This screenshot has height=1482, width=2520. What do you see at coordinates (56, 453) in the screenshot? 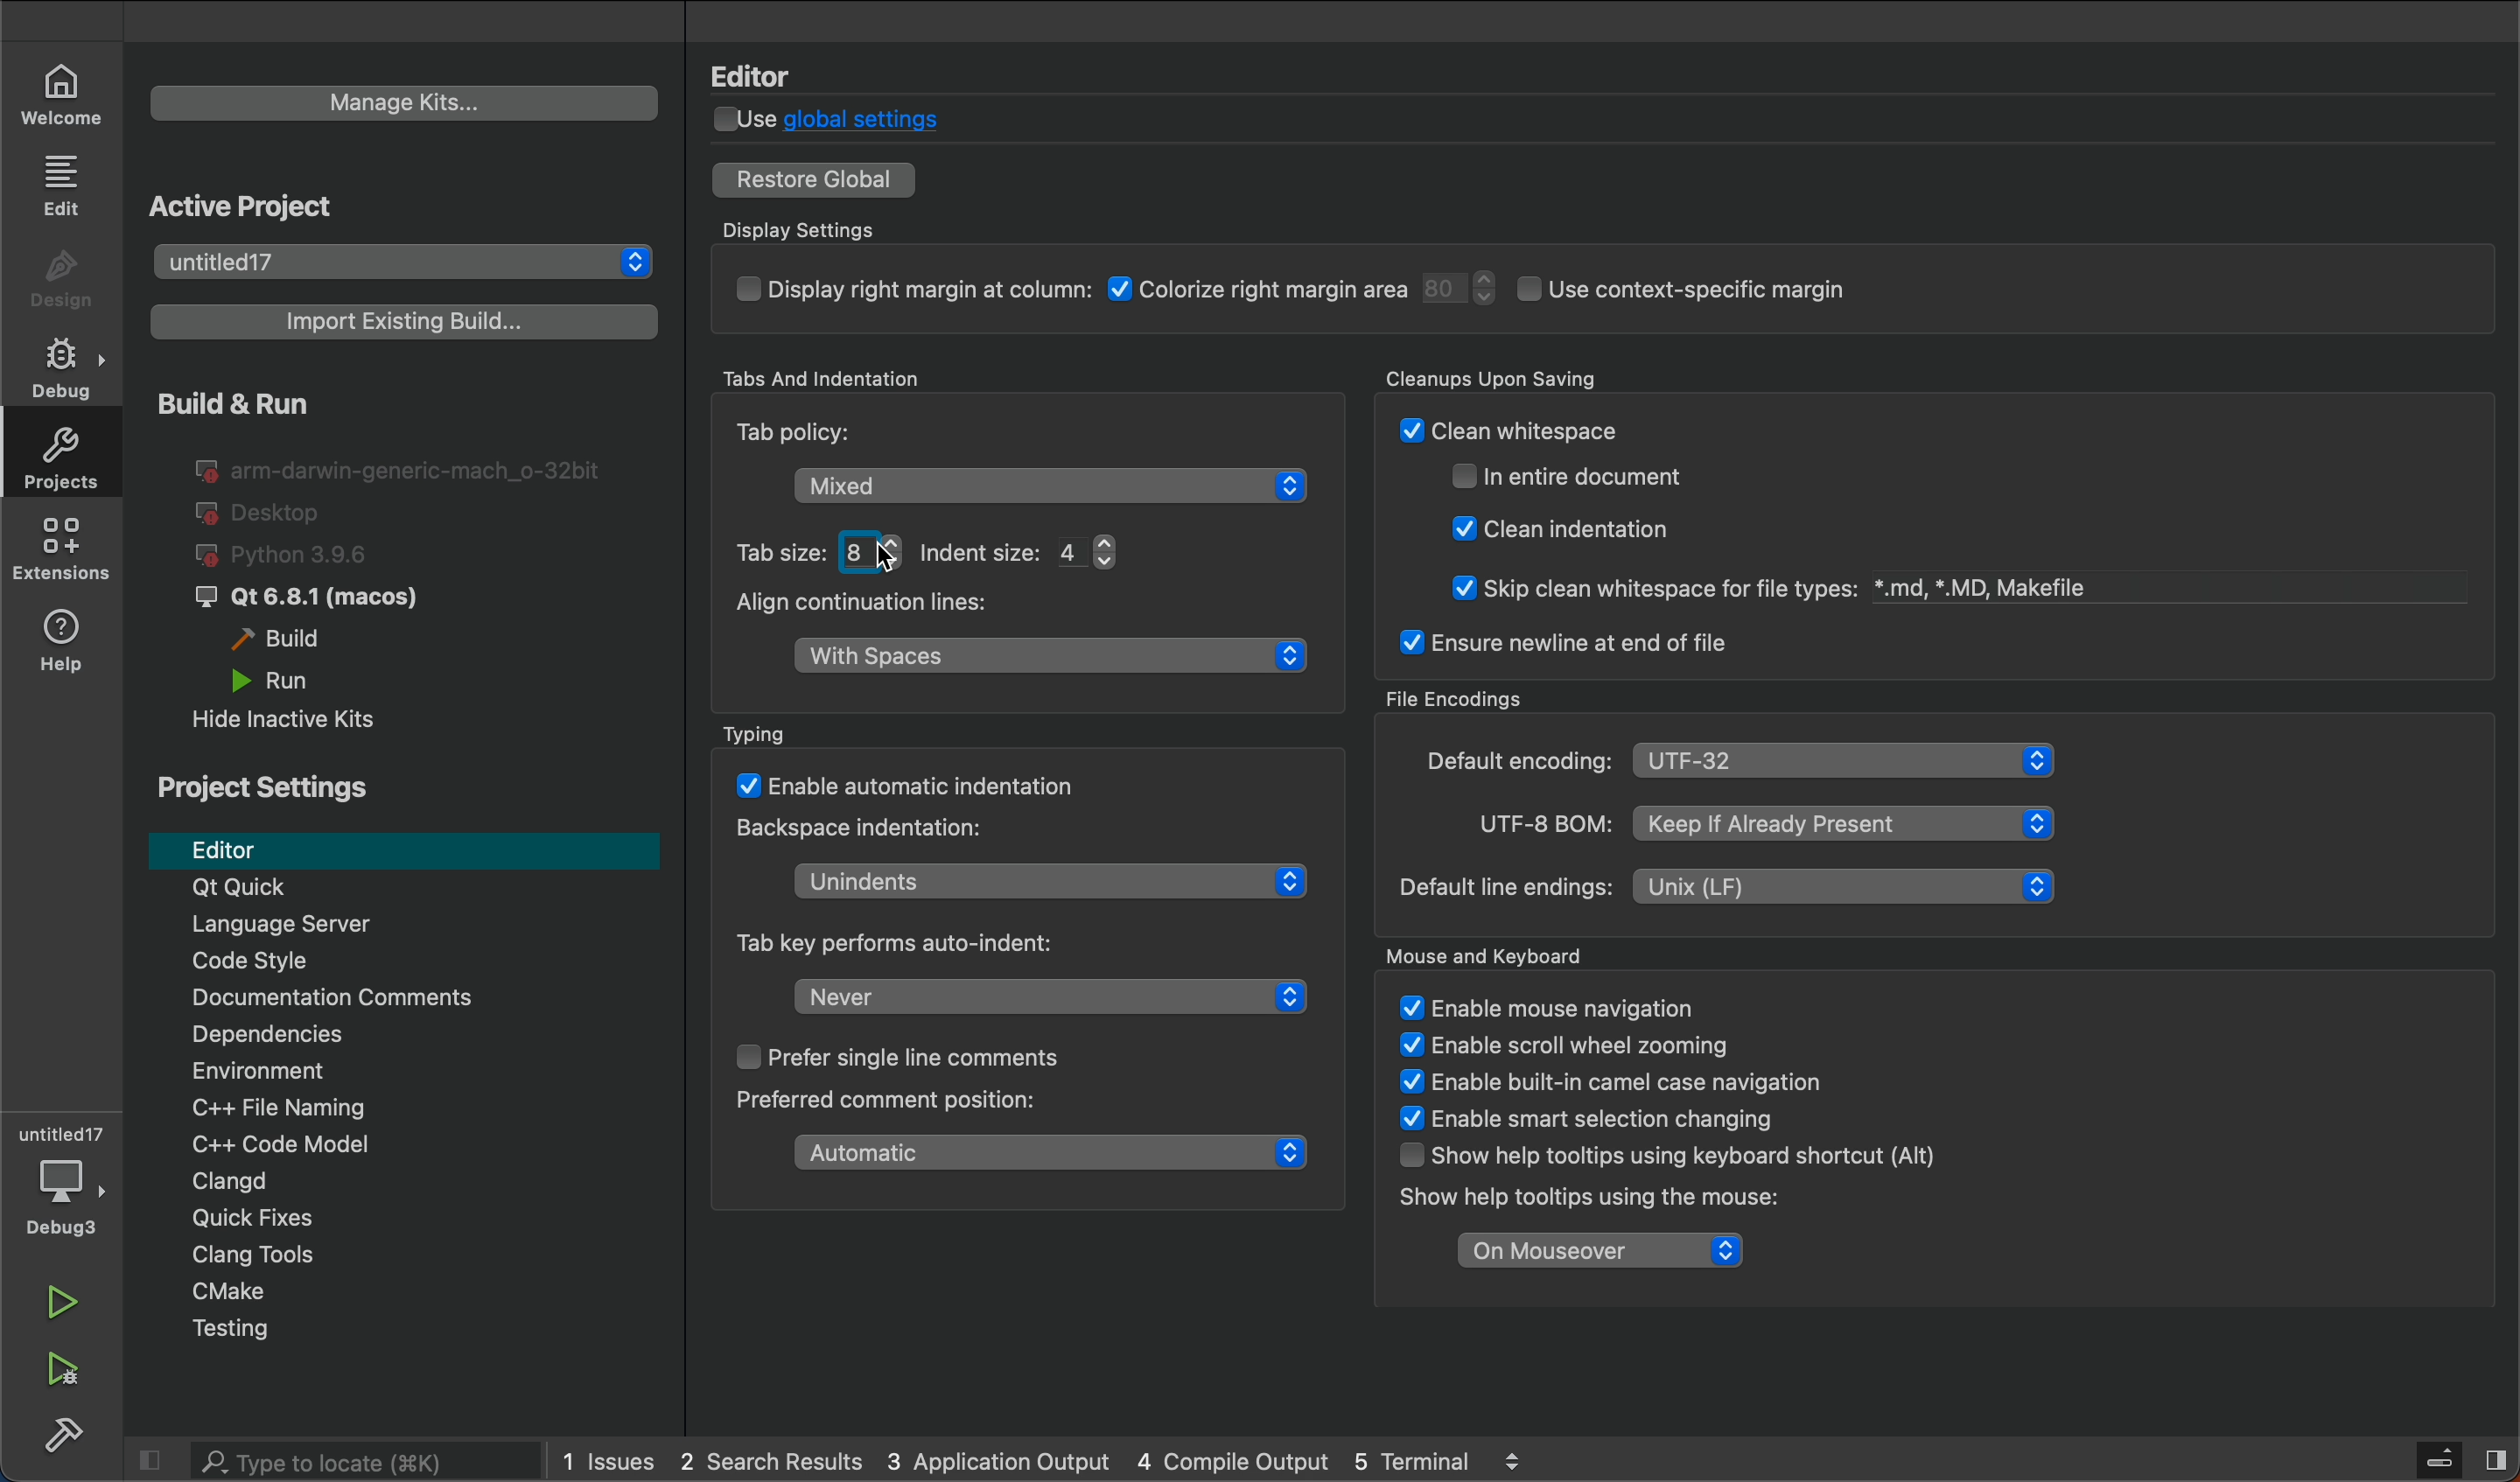
I see `projects` at bounding box center [56, 453].